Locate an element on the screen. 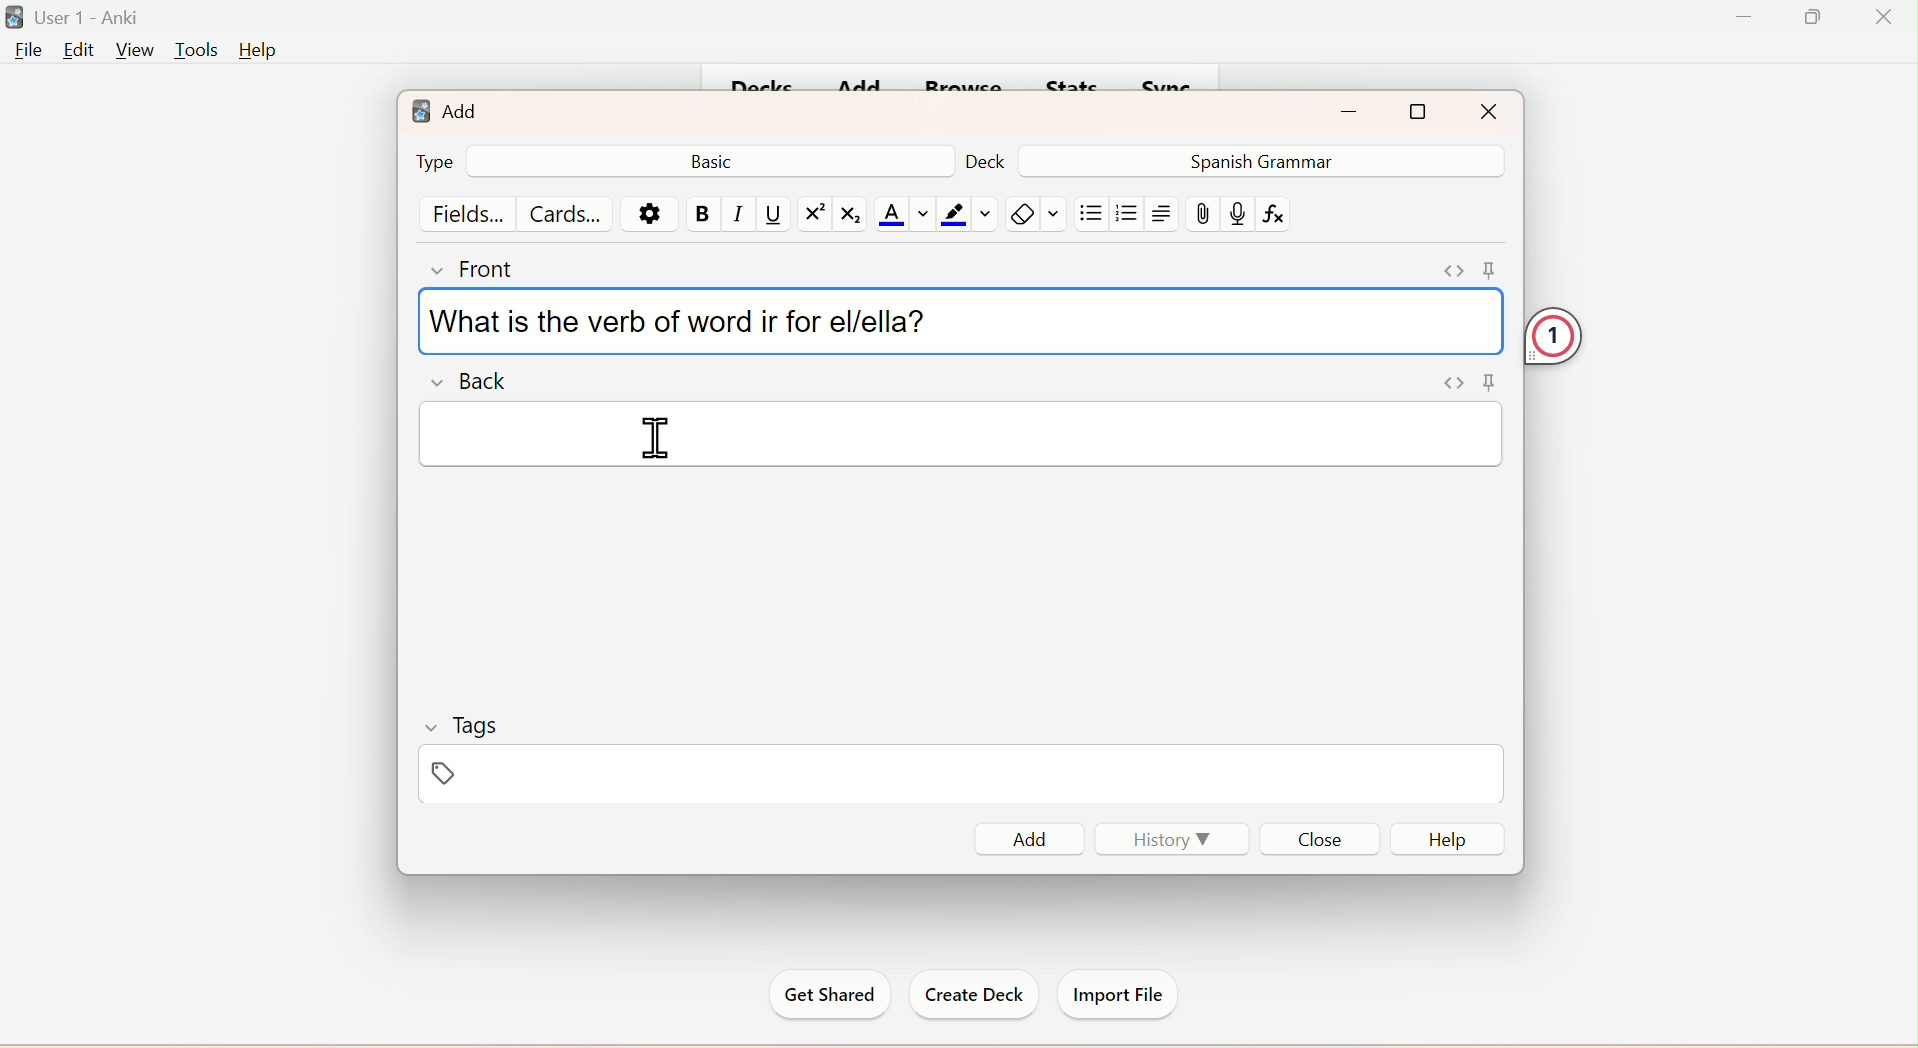 The height and width of the screenshot is (1048, 1918). Create Deck is located at coordinates (968, 995).